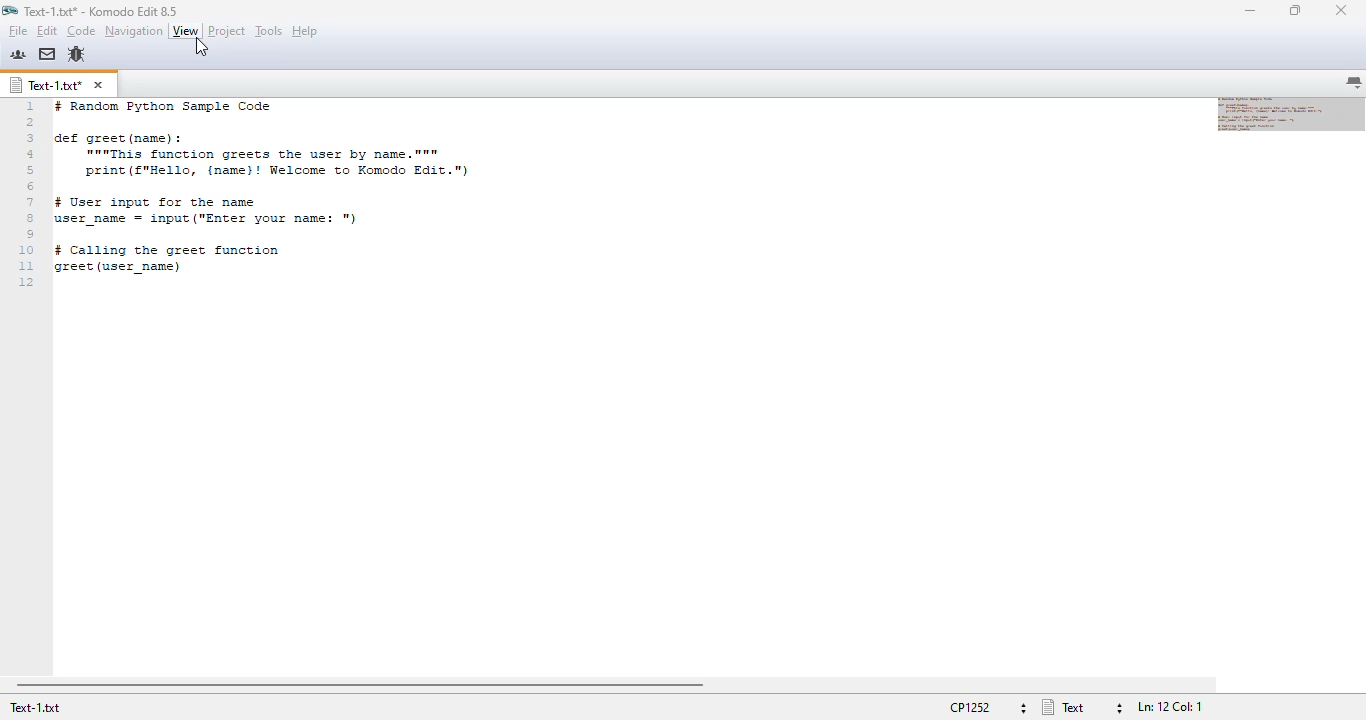 The height and width of the screenshot is (720, 1366). Describe the element at coordinates (98, 85) in the screenshot. I see `close tab` at that location.